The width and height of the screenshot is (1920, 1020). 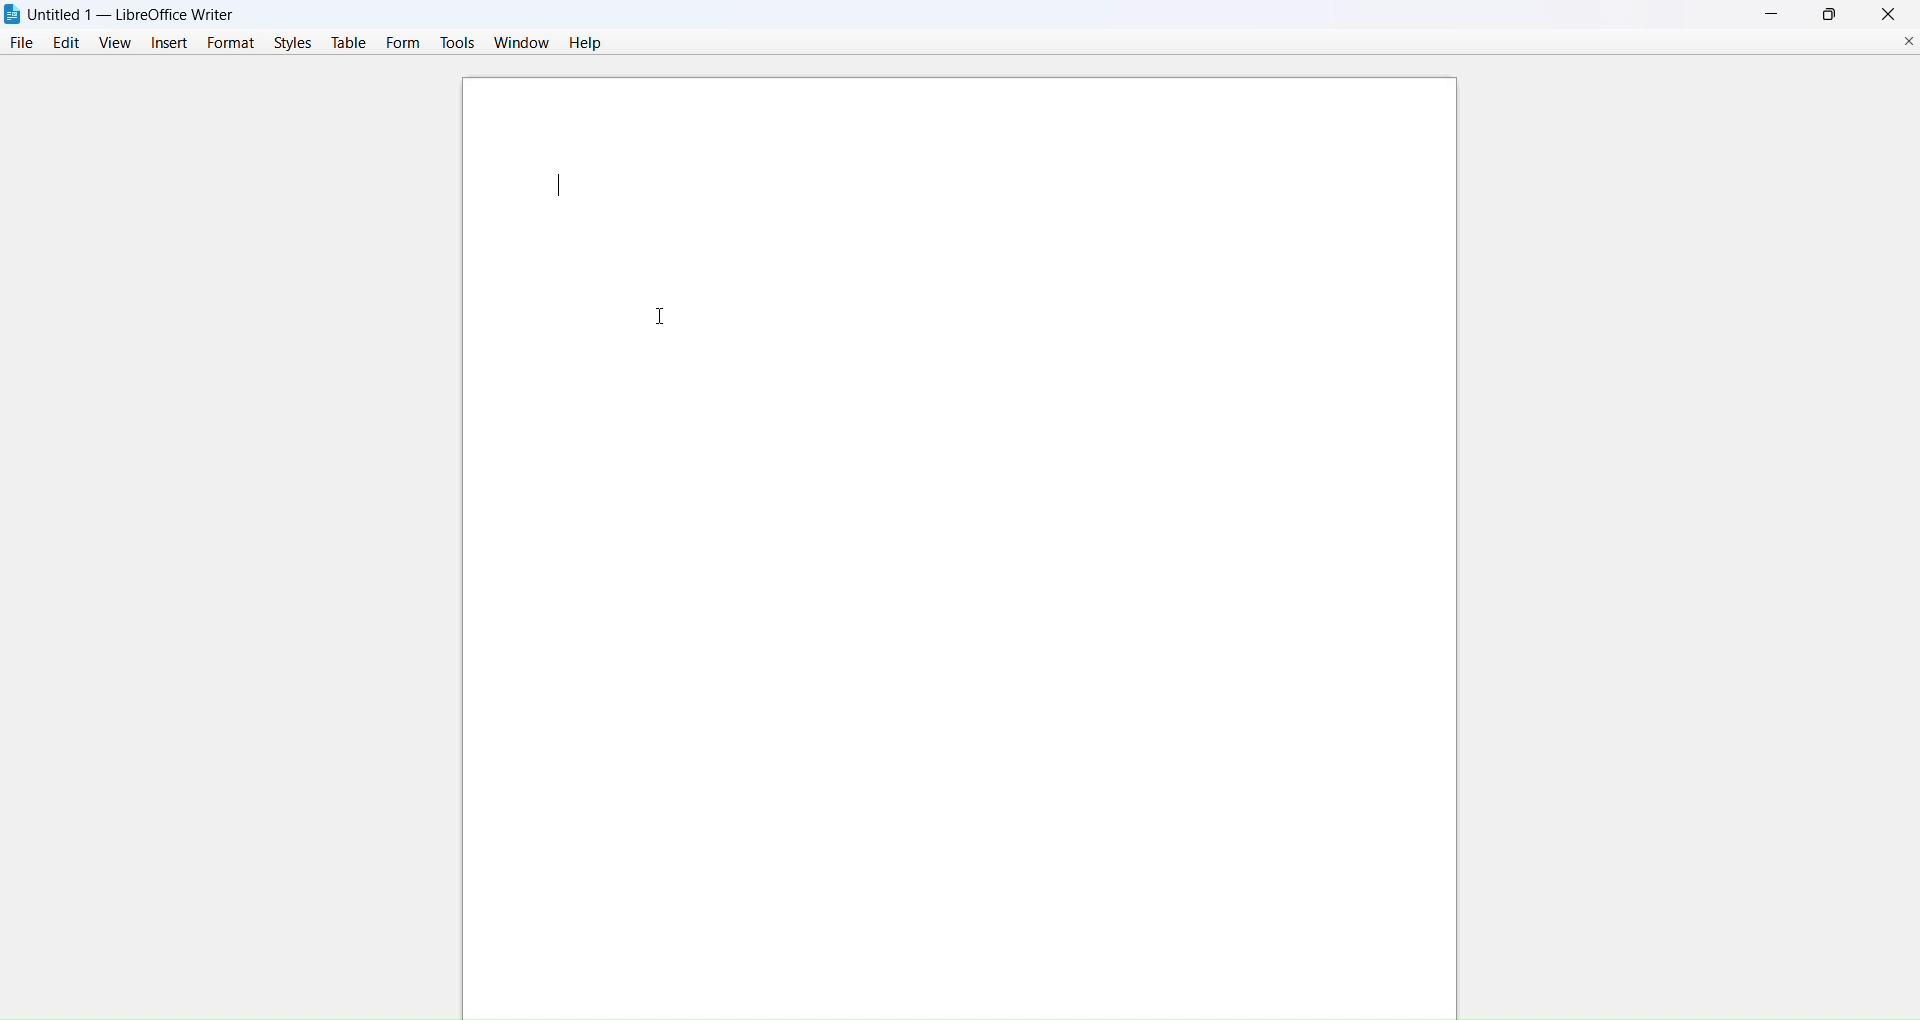 What do you see at coordinates (296, 43) in the screenshot?
I see `styles` at bounding box center [296, 43].